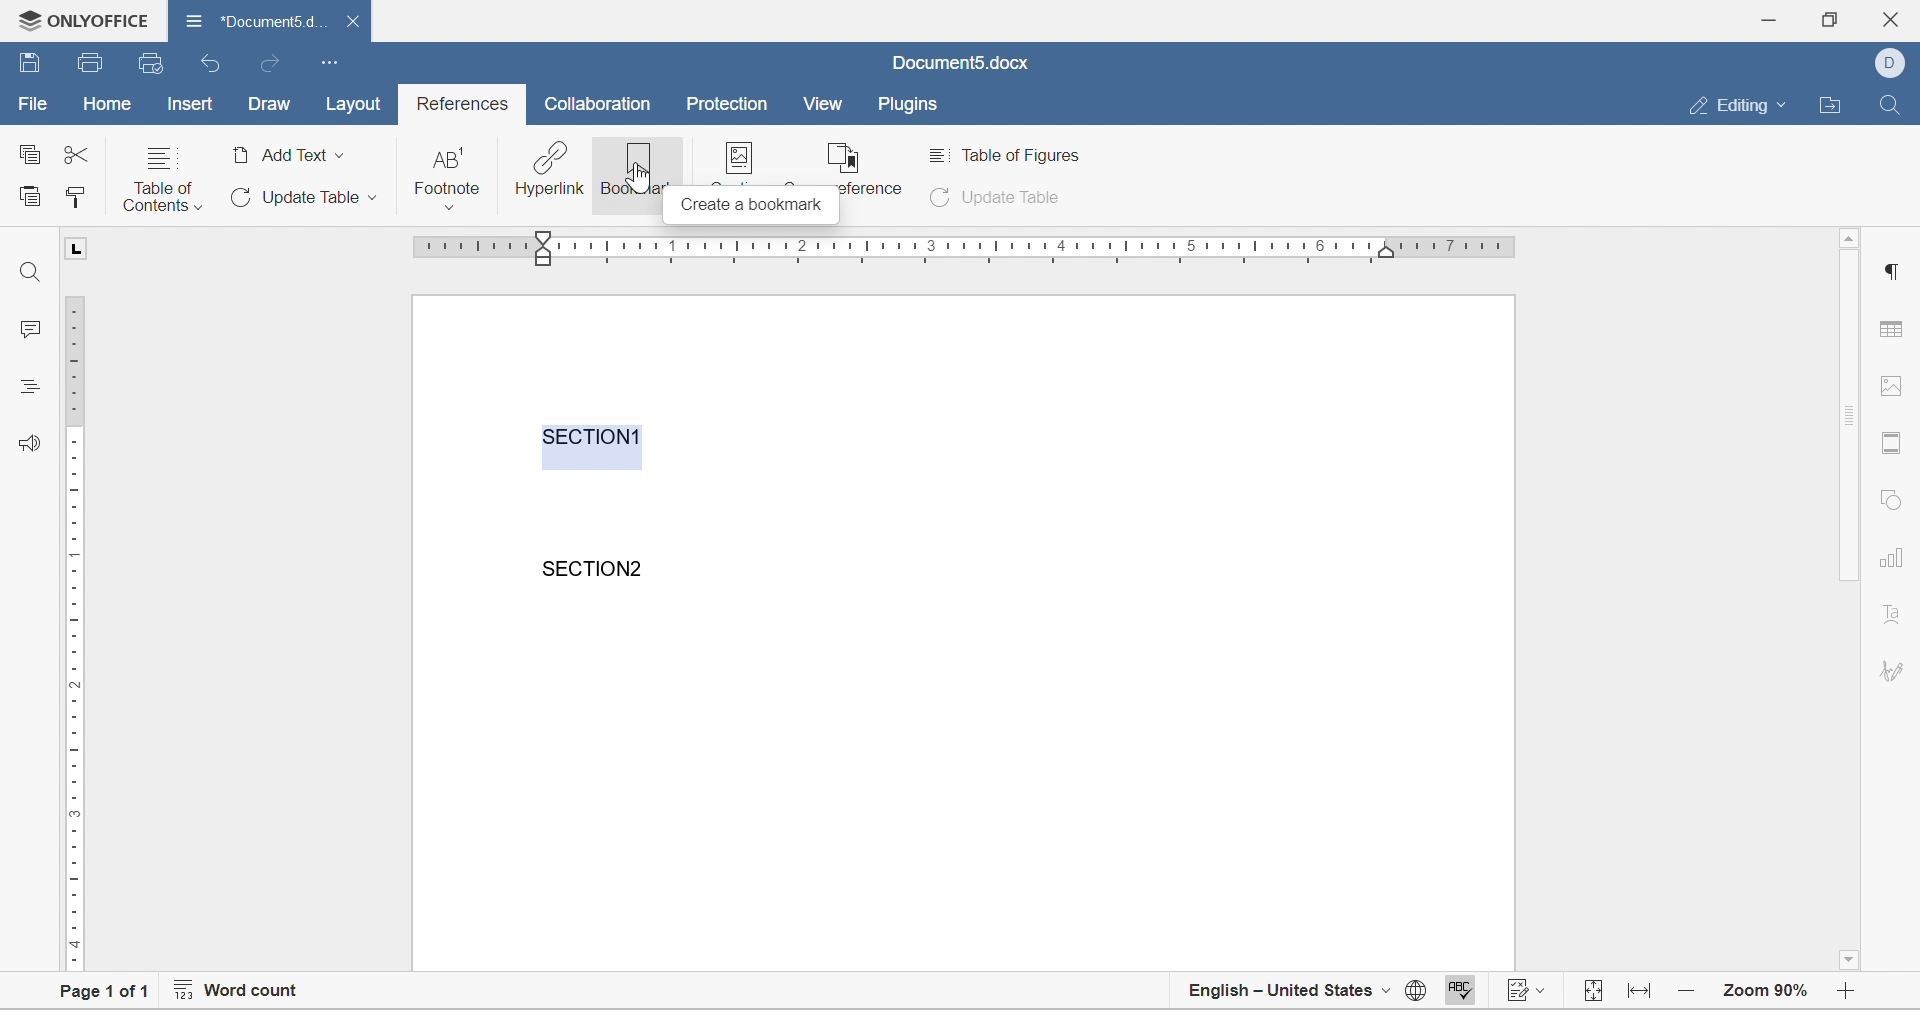 The height and width of the screenshot is (1010, 1920). What do you see at coordinates (76, 154) in the screenshot?
I see `cut` at bounding box center [76, 154].